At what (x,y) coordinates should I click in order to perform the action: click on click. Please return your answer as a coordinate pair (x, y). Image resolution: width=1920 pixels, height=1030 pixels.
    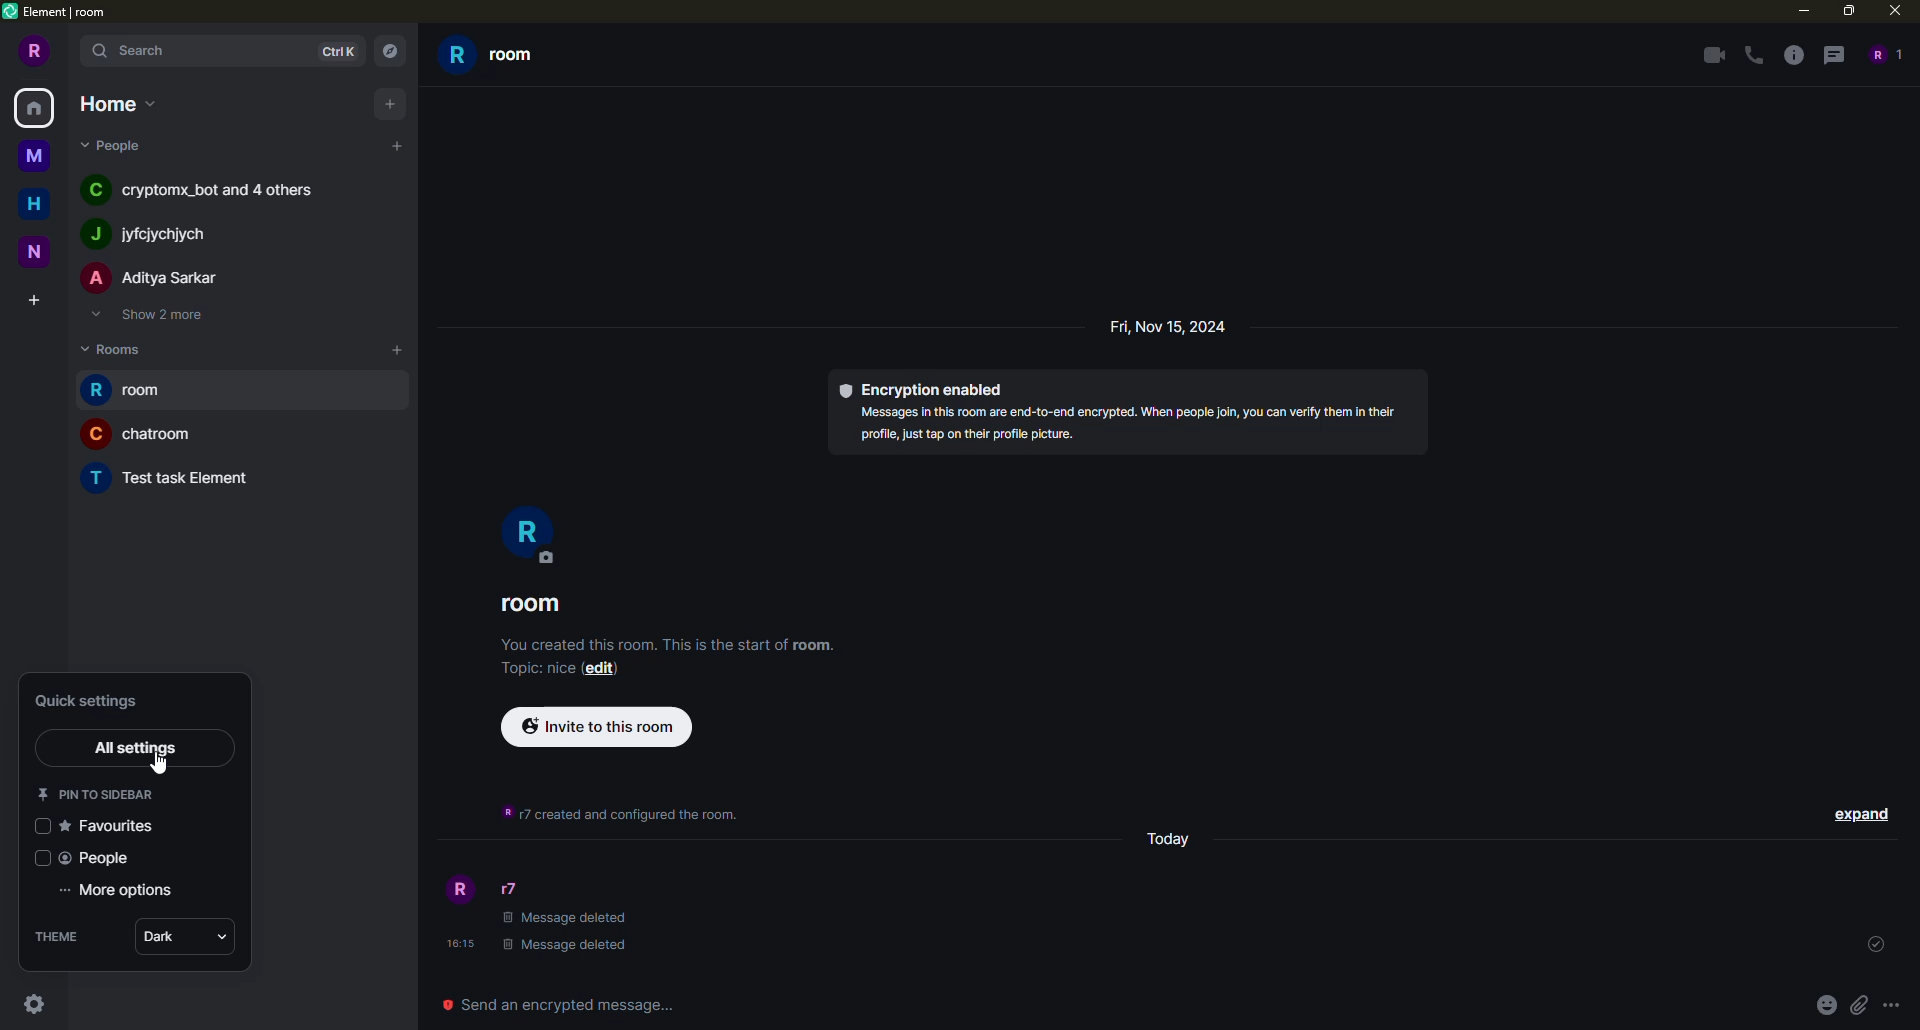
    Looking at the image, I should click on (36, 1004).